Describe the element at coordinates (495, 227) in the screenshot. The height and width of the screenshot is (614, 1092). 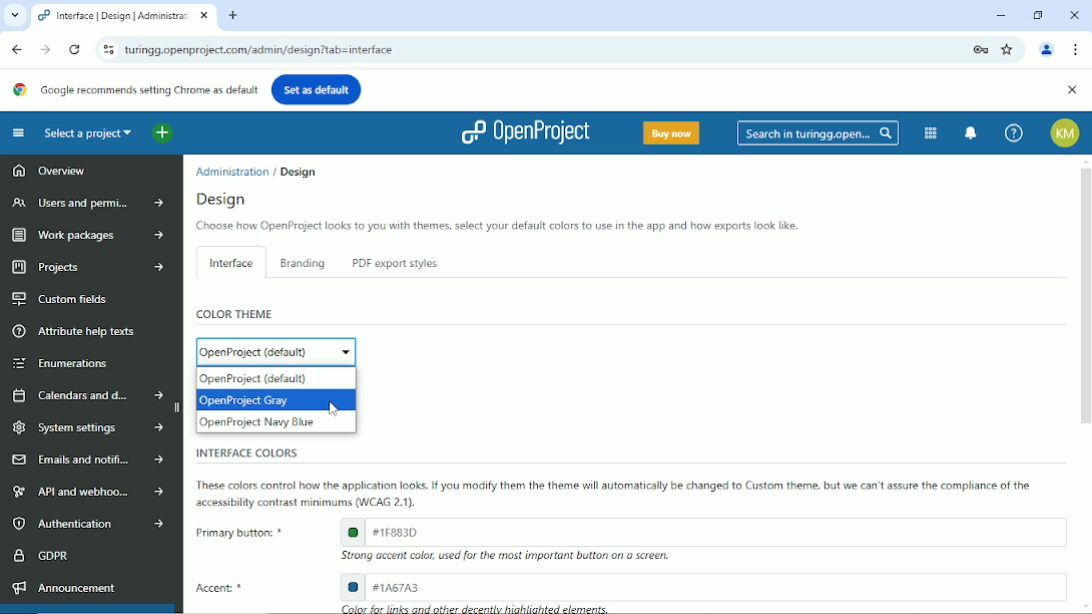
I see `Choose how OpenProject looks to you with themes, select your default colors to use in the app and how exports look hike.` at that location.